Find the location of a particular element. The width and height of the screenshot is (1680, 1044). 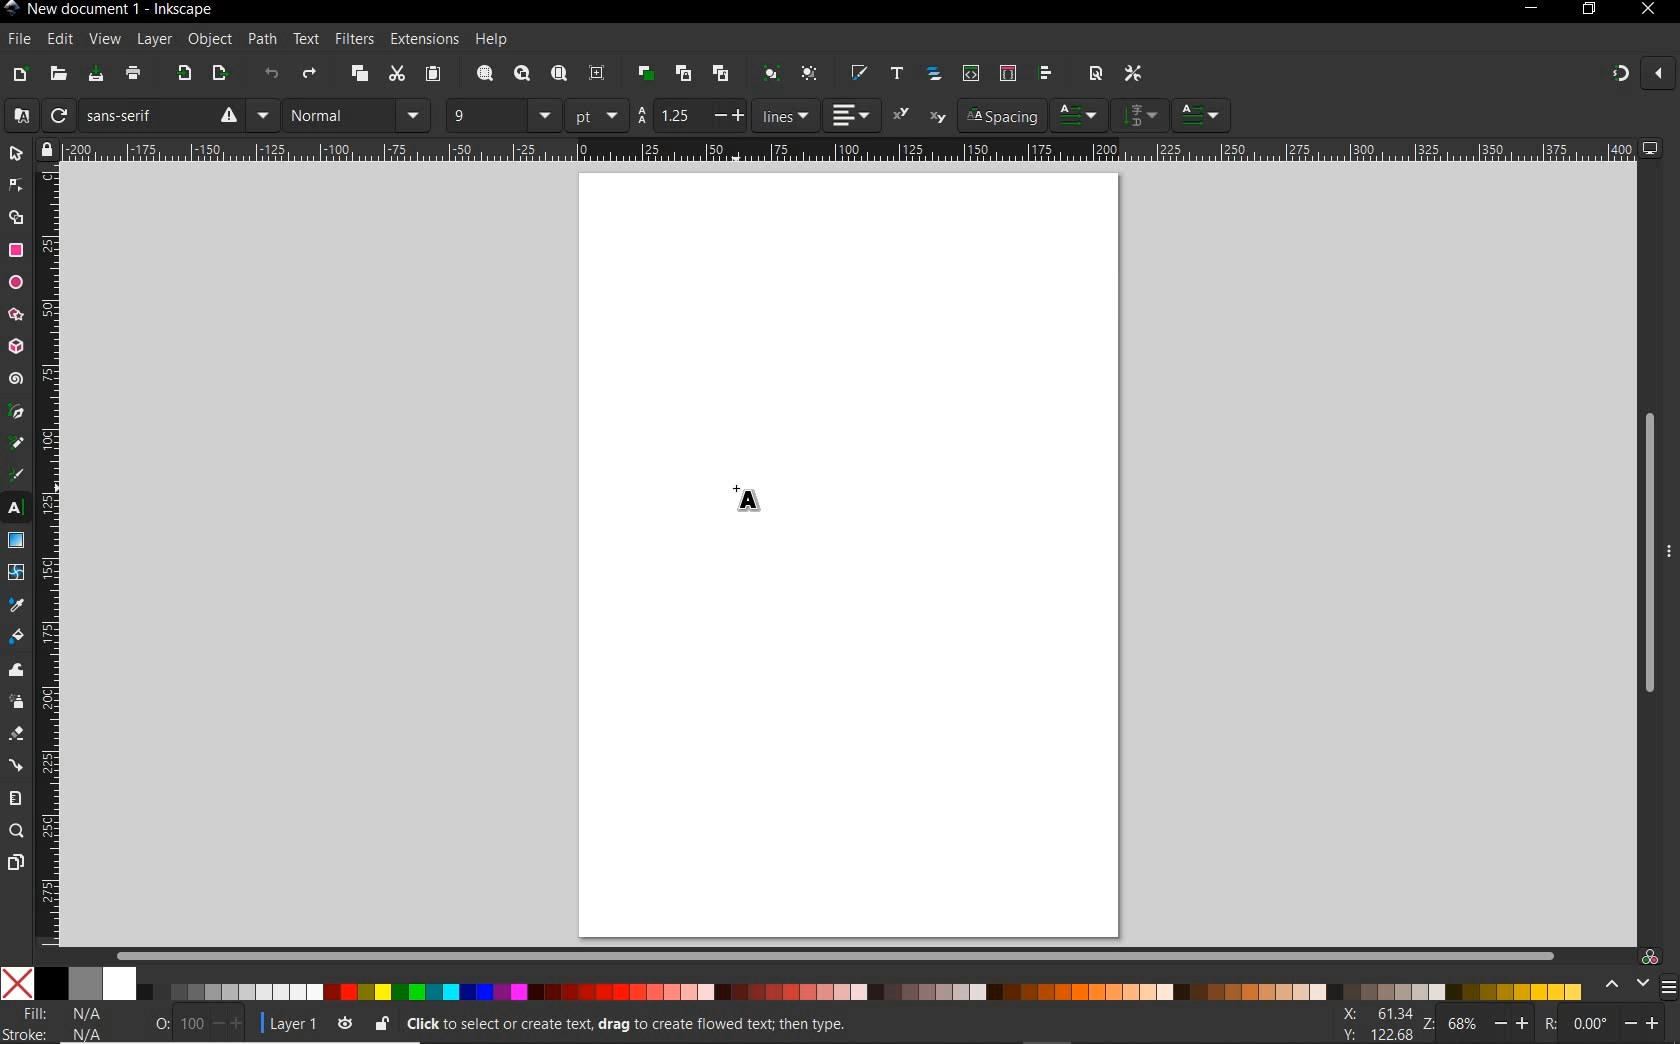

cut is located at coordinates (396, 74).